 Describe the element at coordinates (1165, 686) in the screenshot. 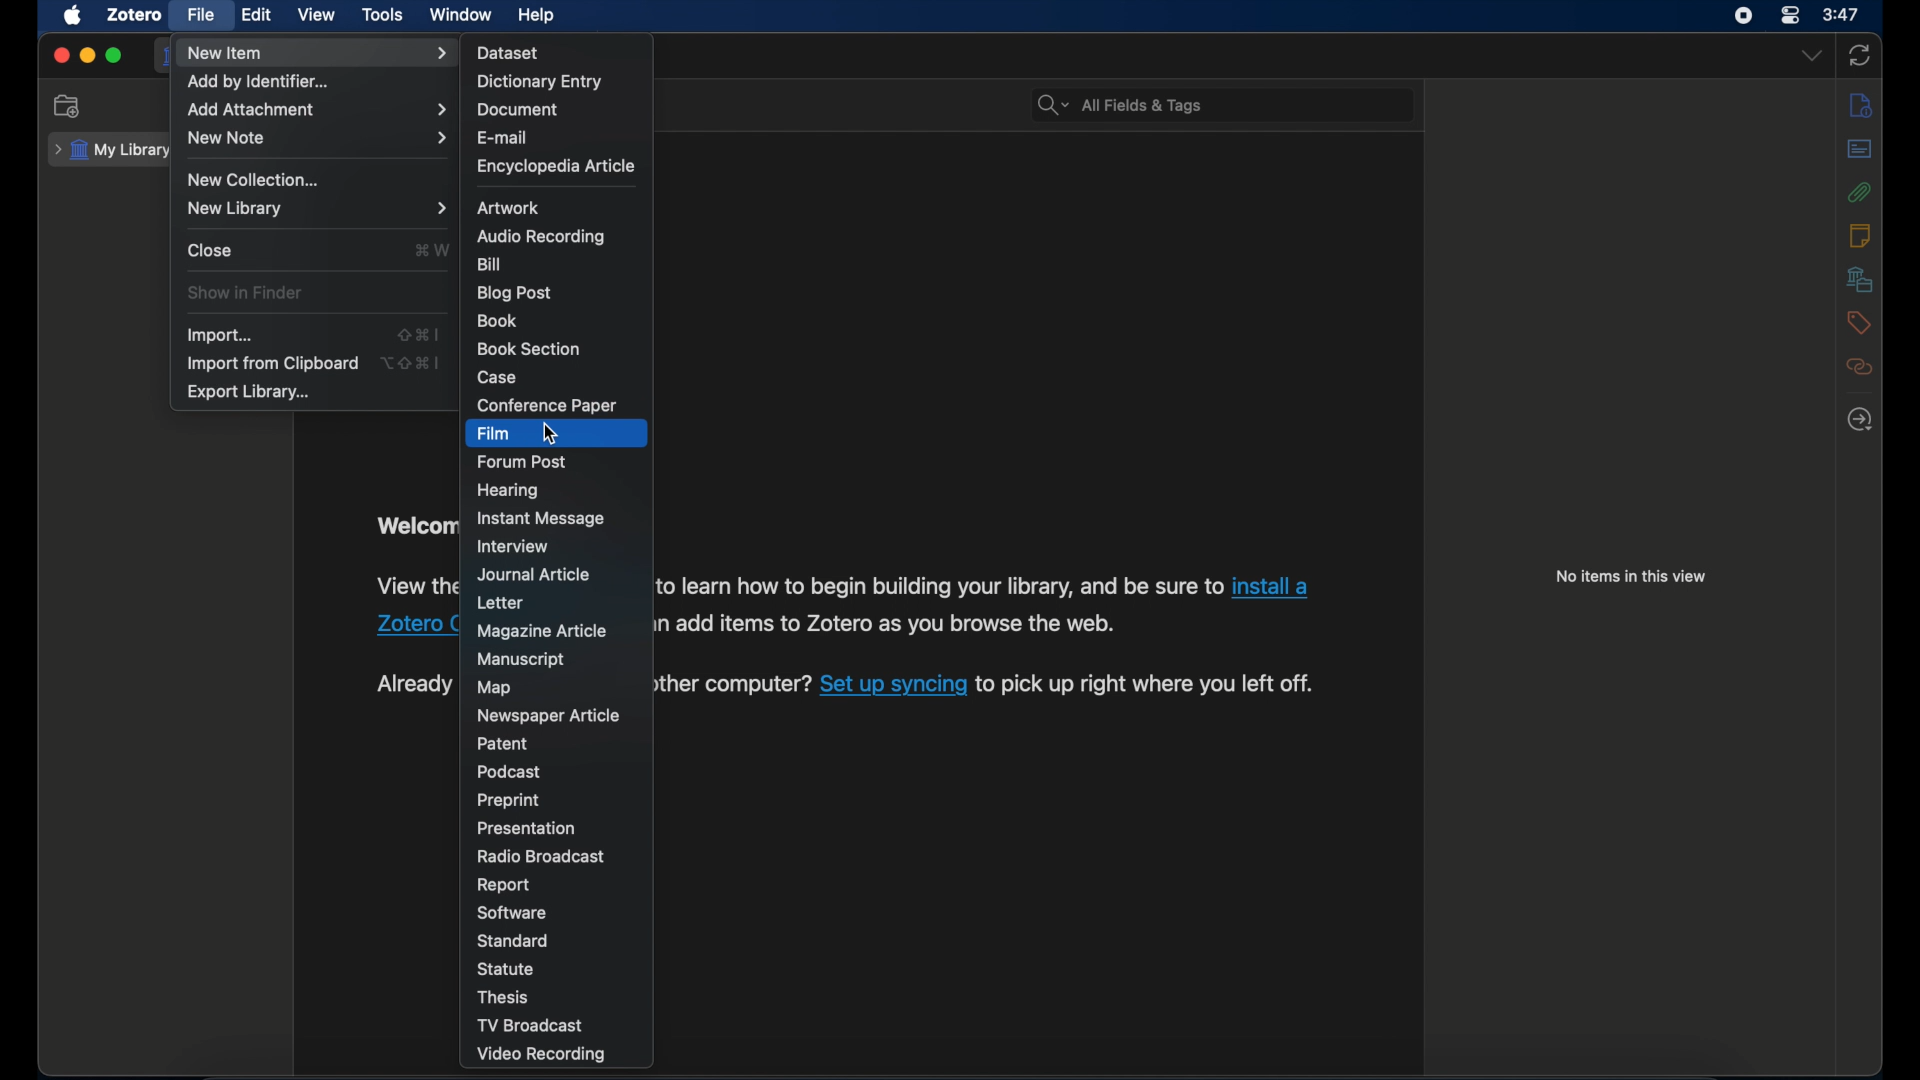

I see `text` at that location.